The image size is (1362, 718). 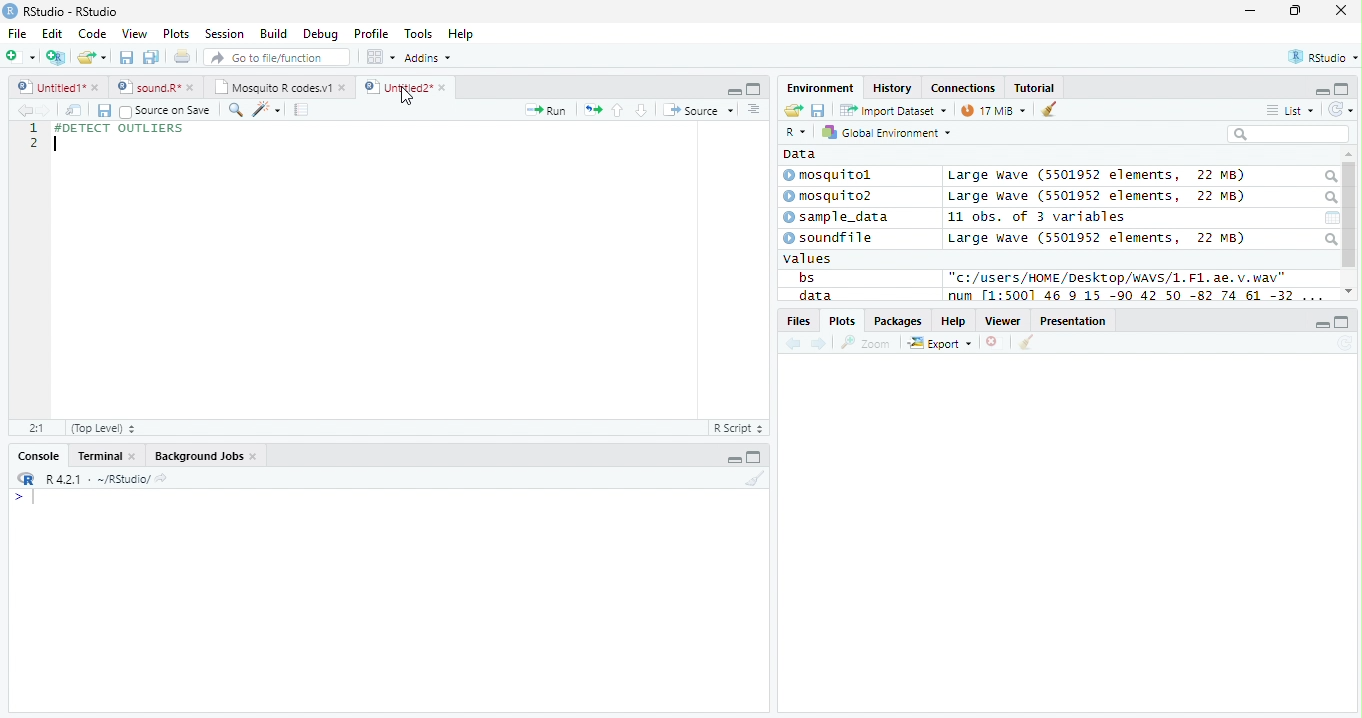 What do you see at coordinates (11, 11) in the screenshot?
I see `Logo` at bounding box center [11, 11].